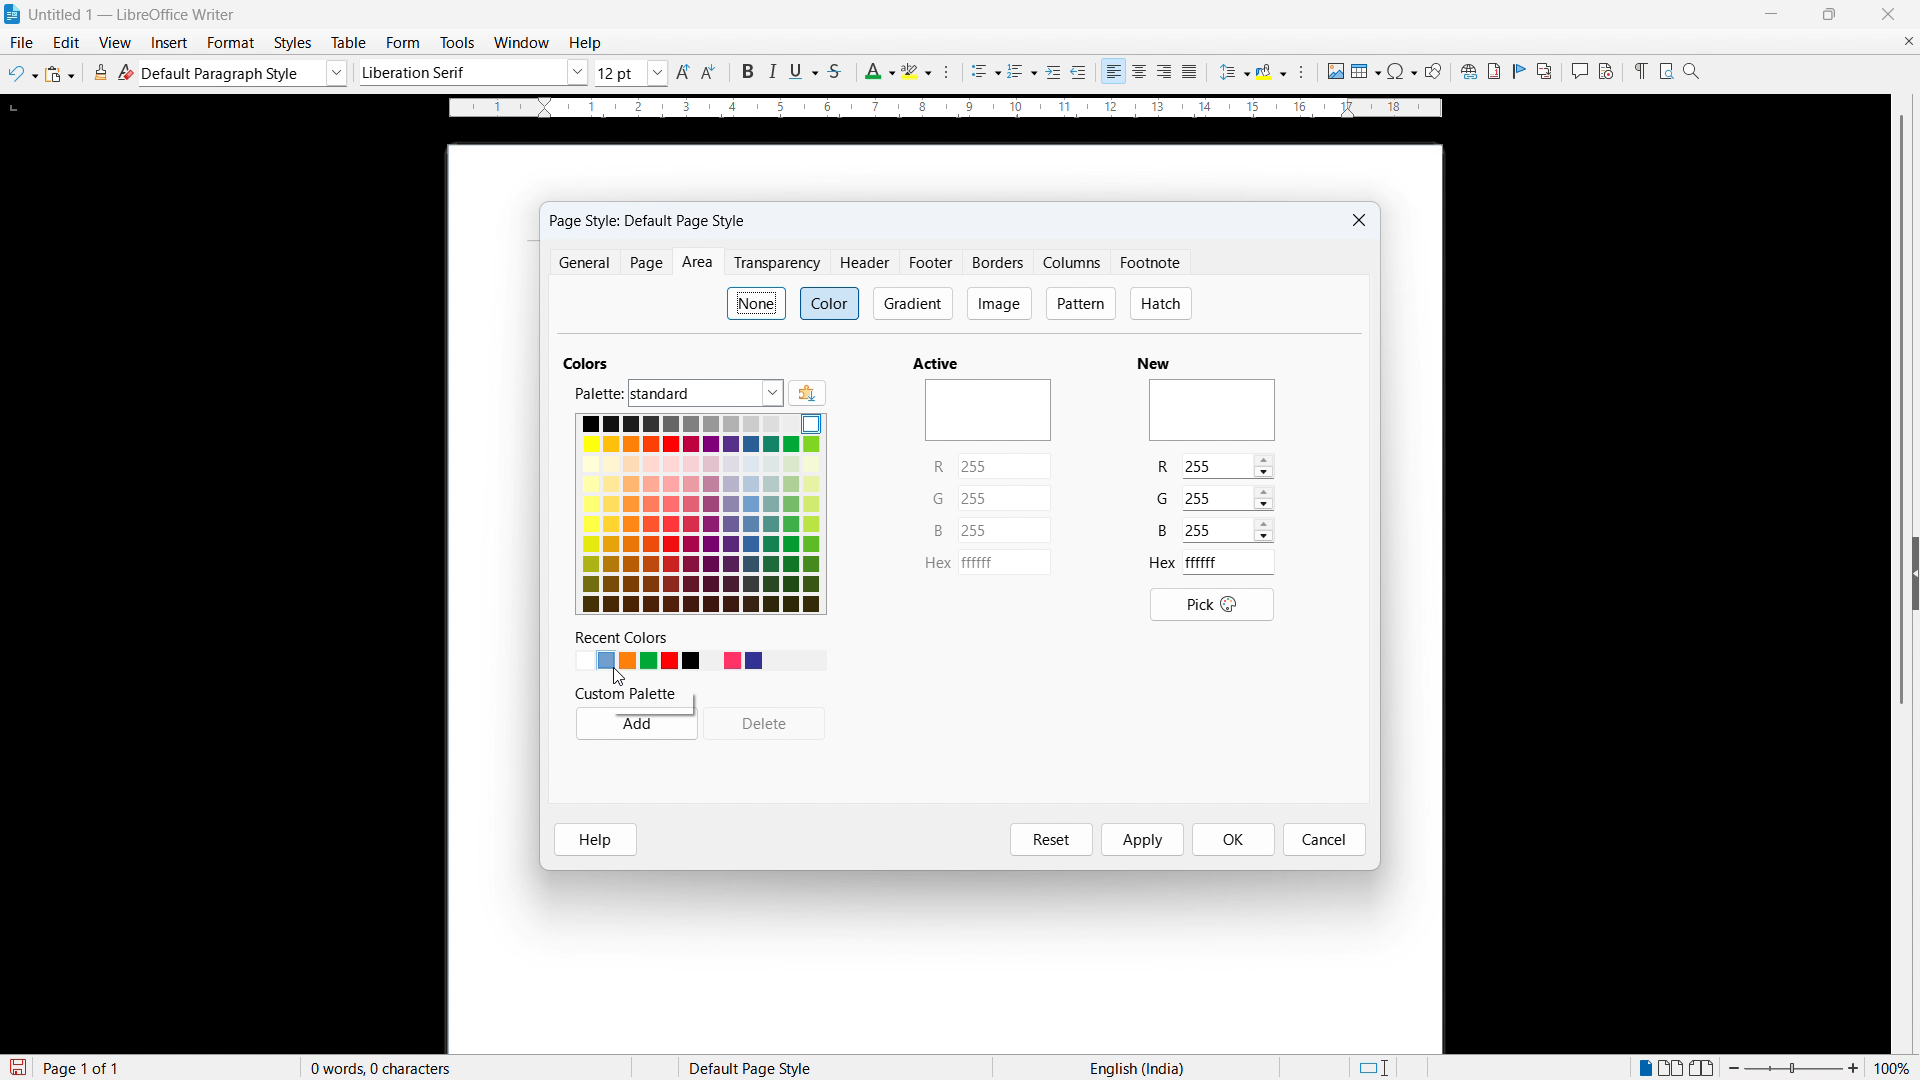 The height and width of the screenshot is (1080, 1920). I want to click on set B, so click(1005, 529).